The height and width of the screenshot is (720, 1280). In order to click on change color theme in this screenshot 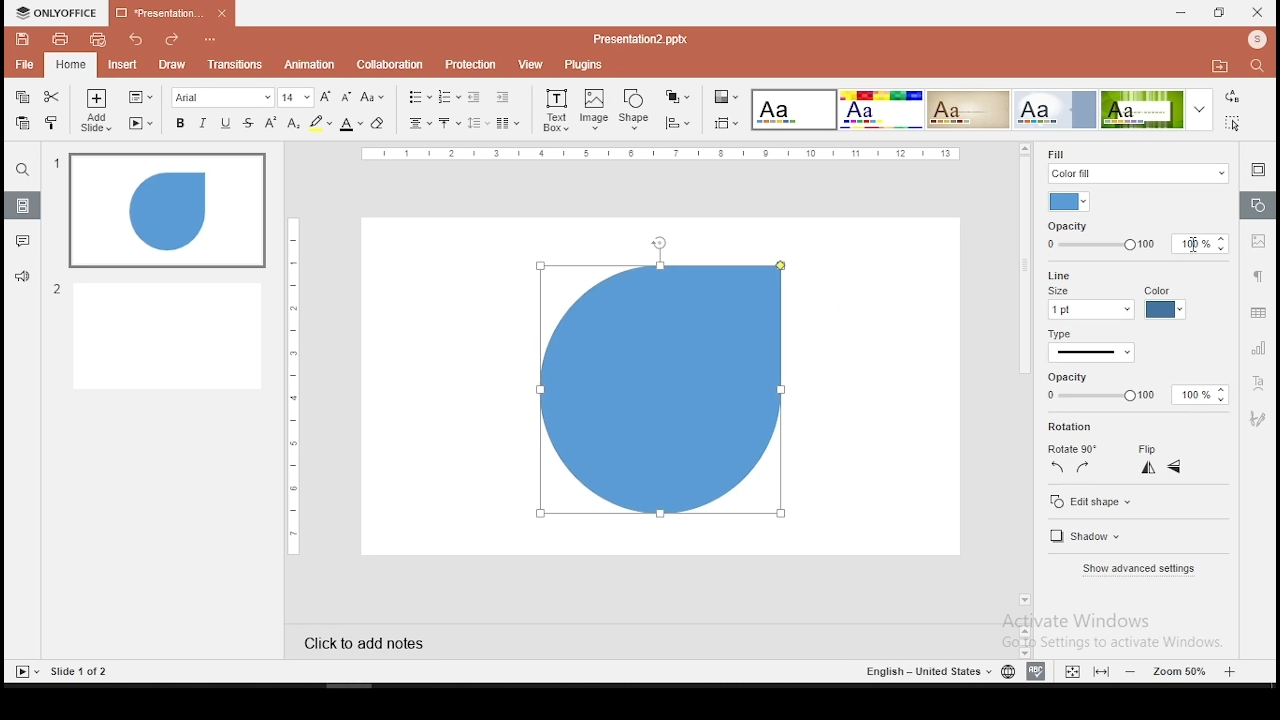, I will do `click(725, 98)`.